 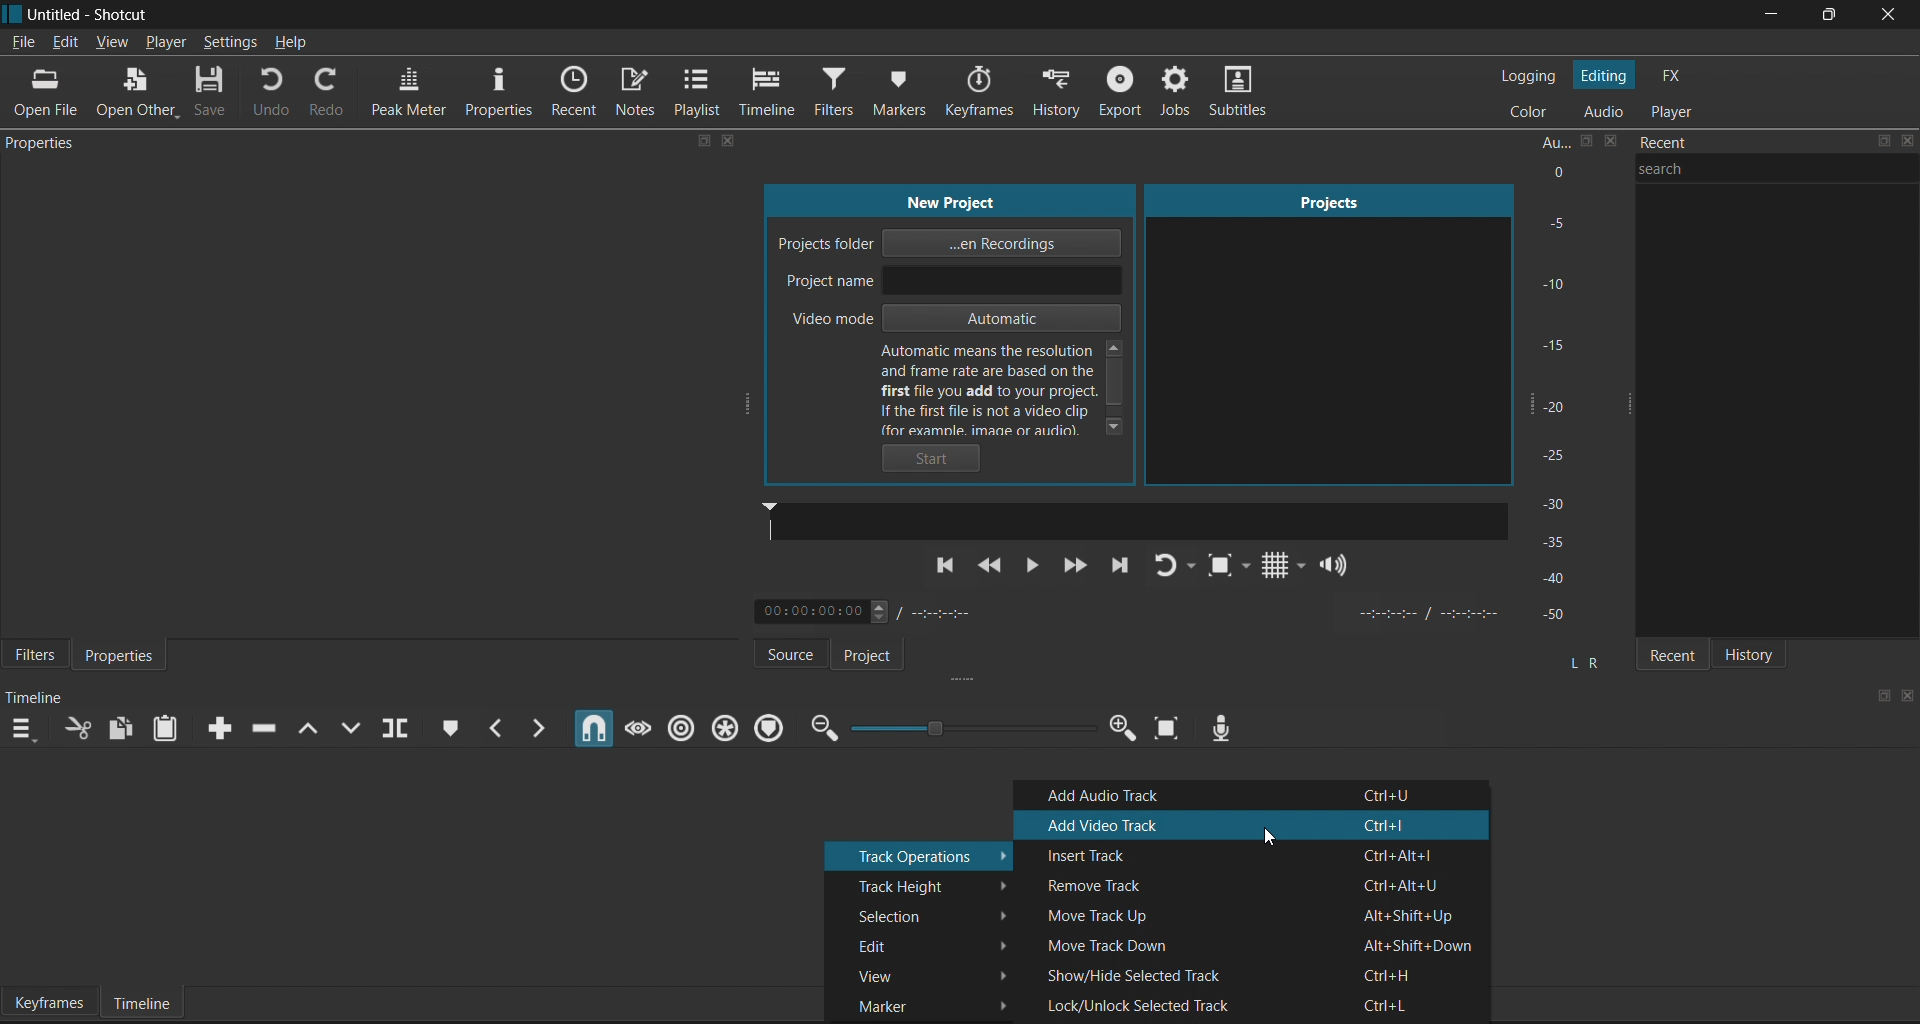 I want to click on Filters, so click(x=839, y=92).